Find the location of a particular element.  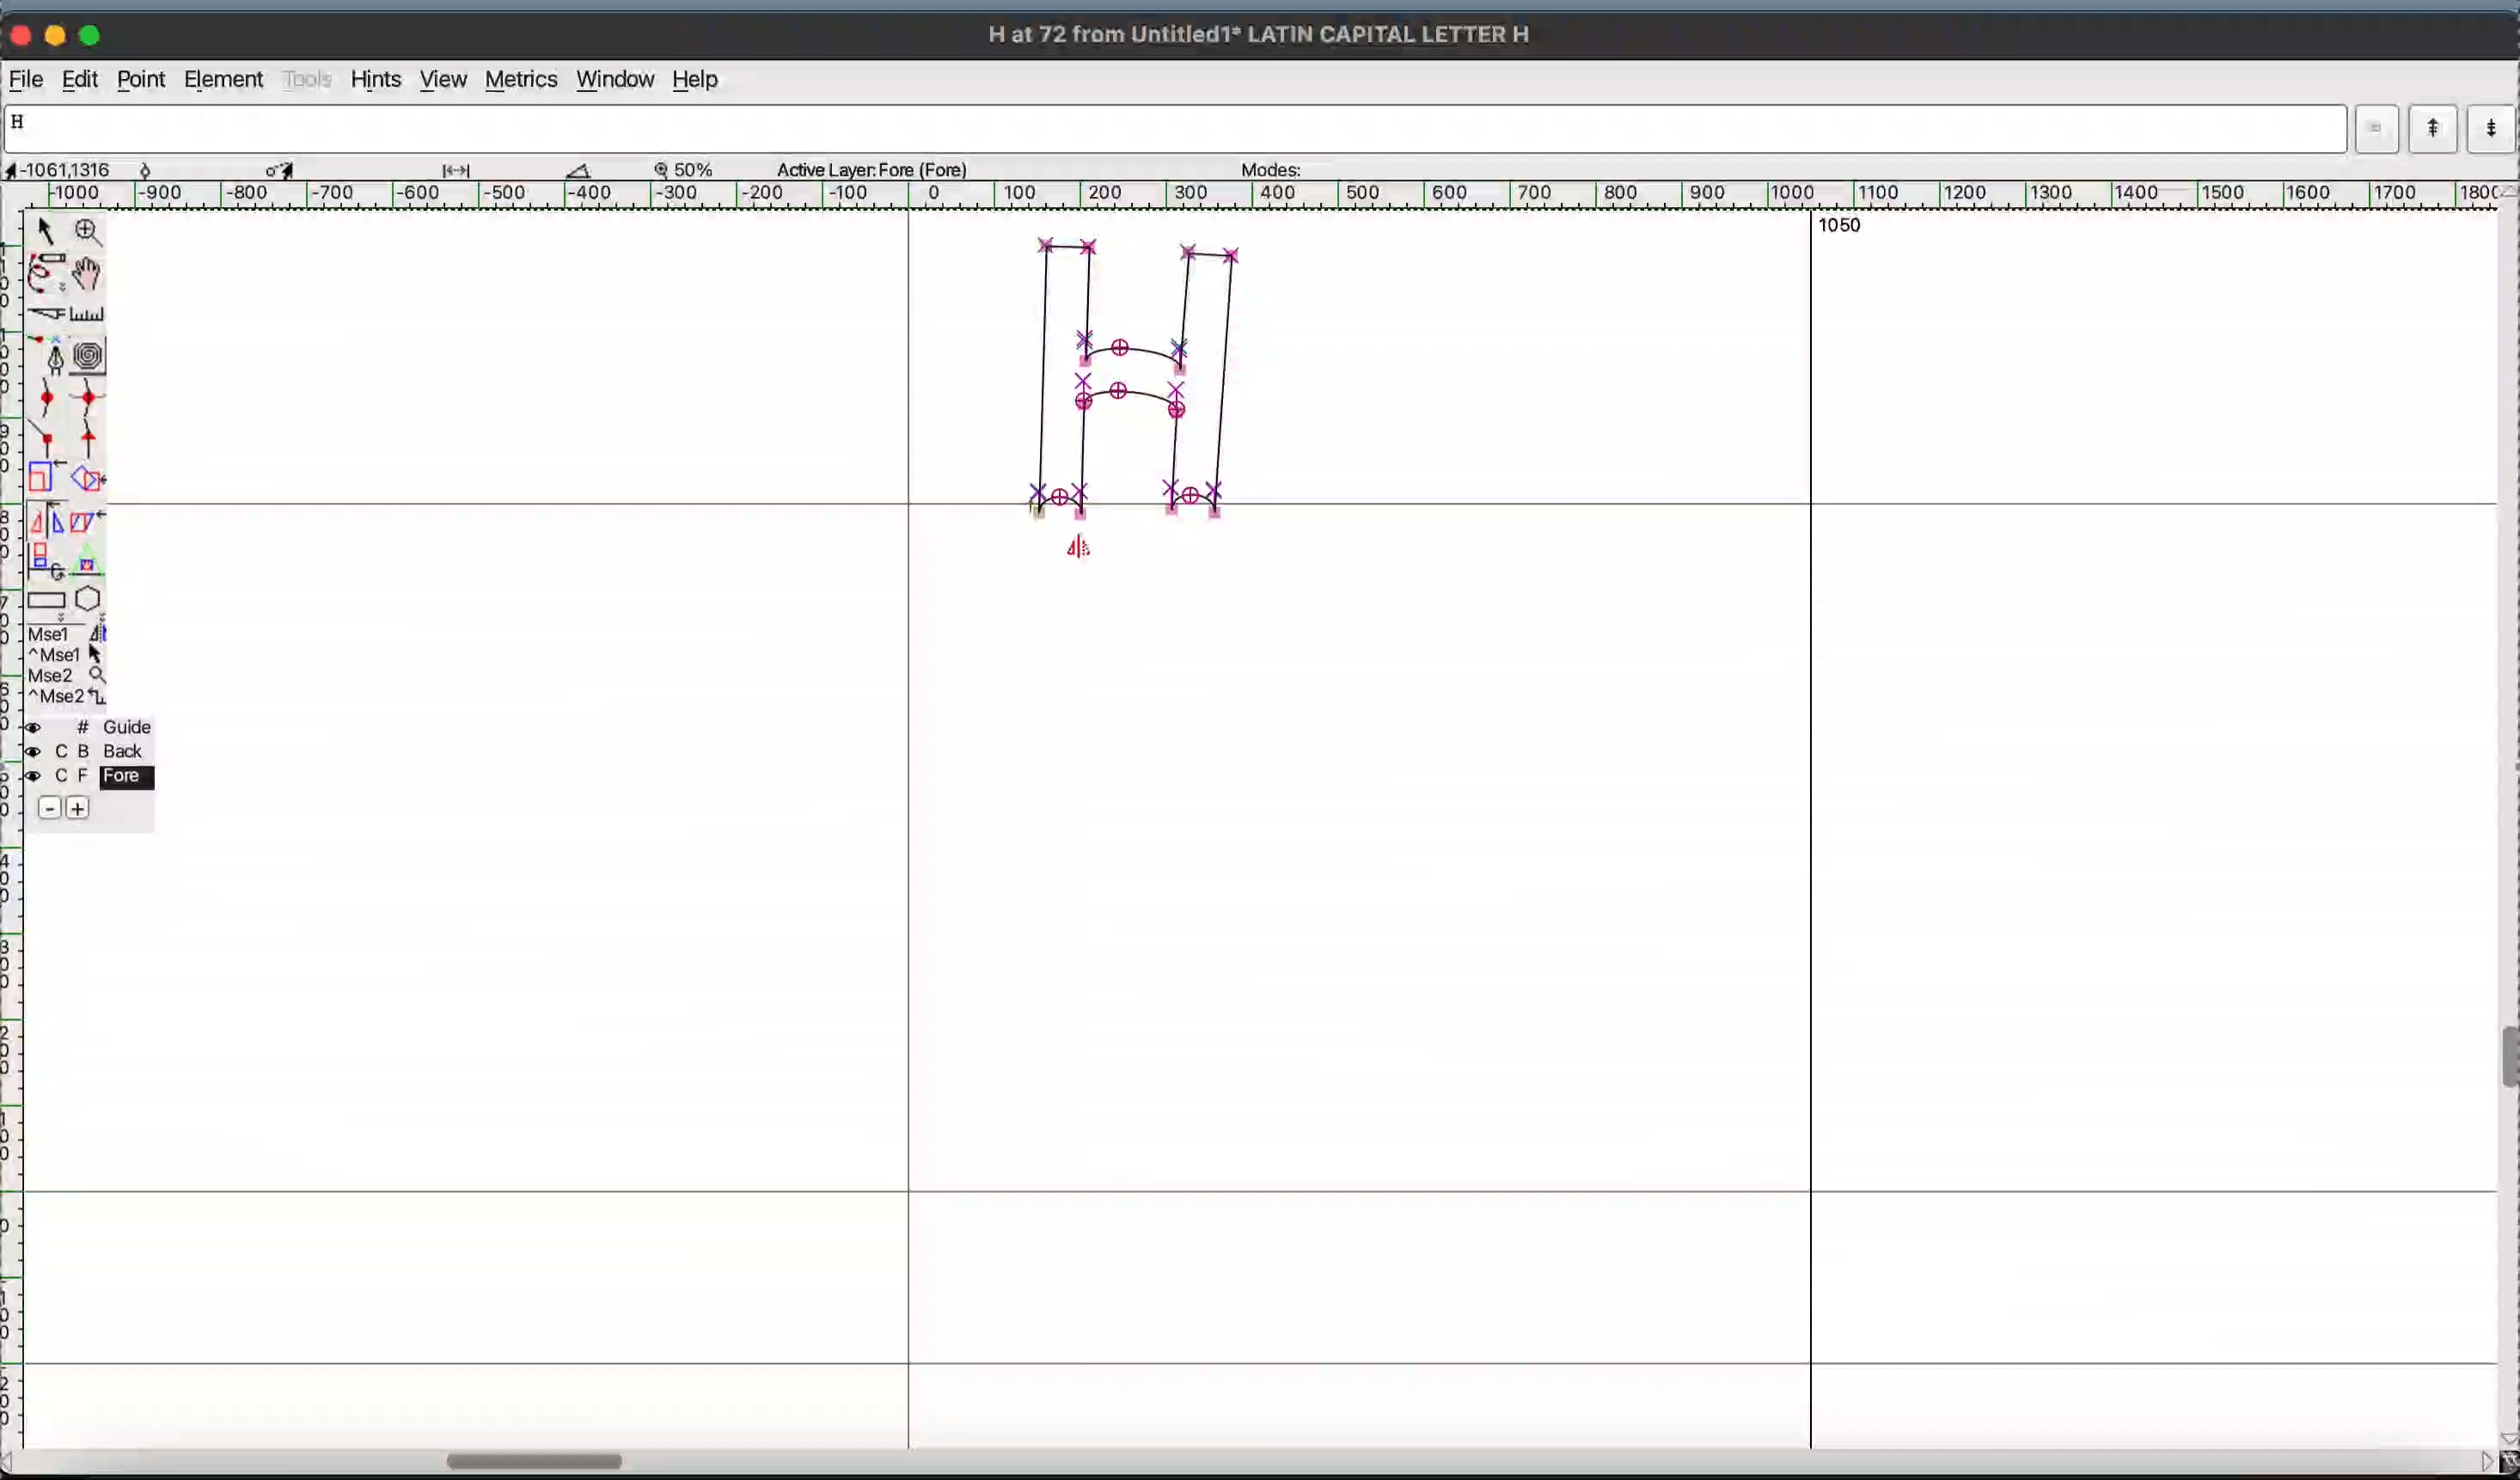

ruler is located at coordinates (86, 313).